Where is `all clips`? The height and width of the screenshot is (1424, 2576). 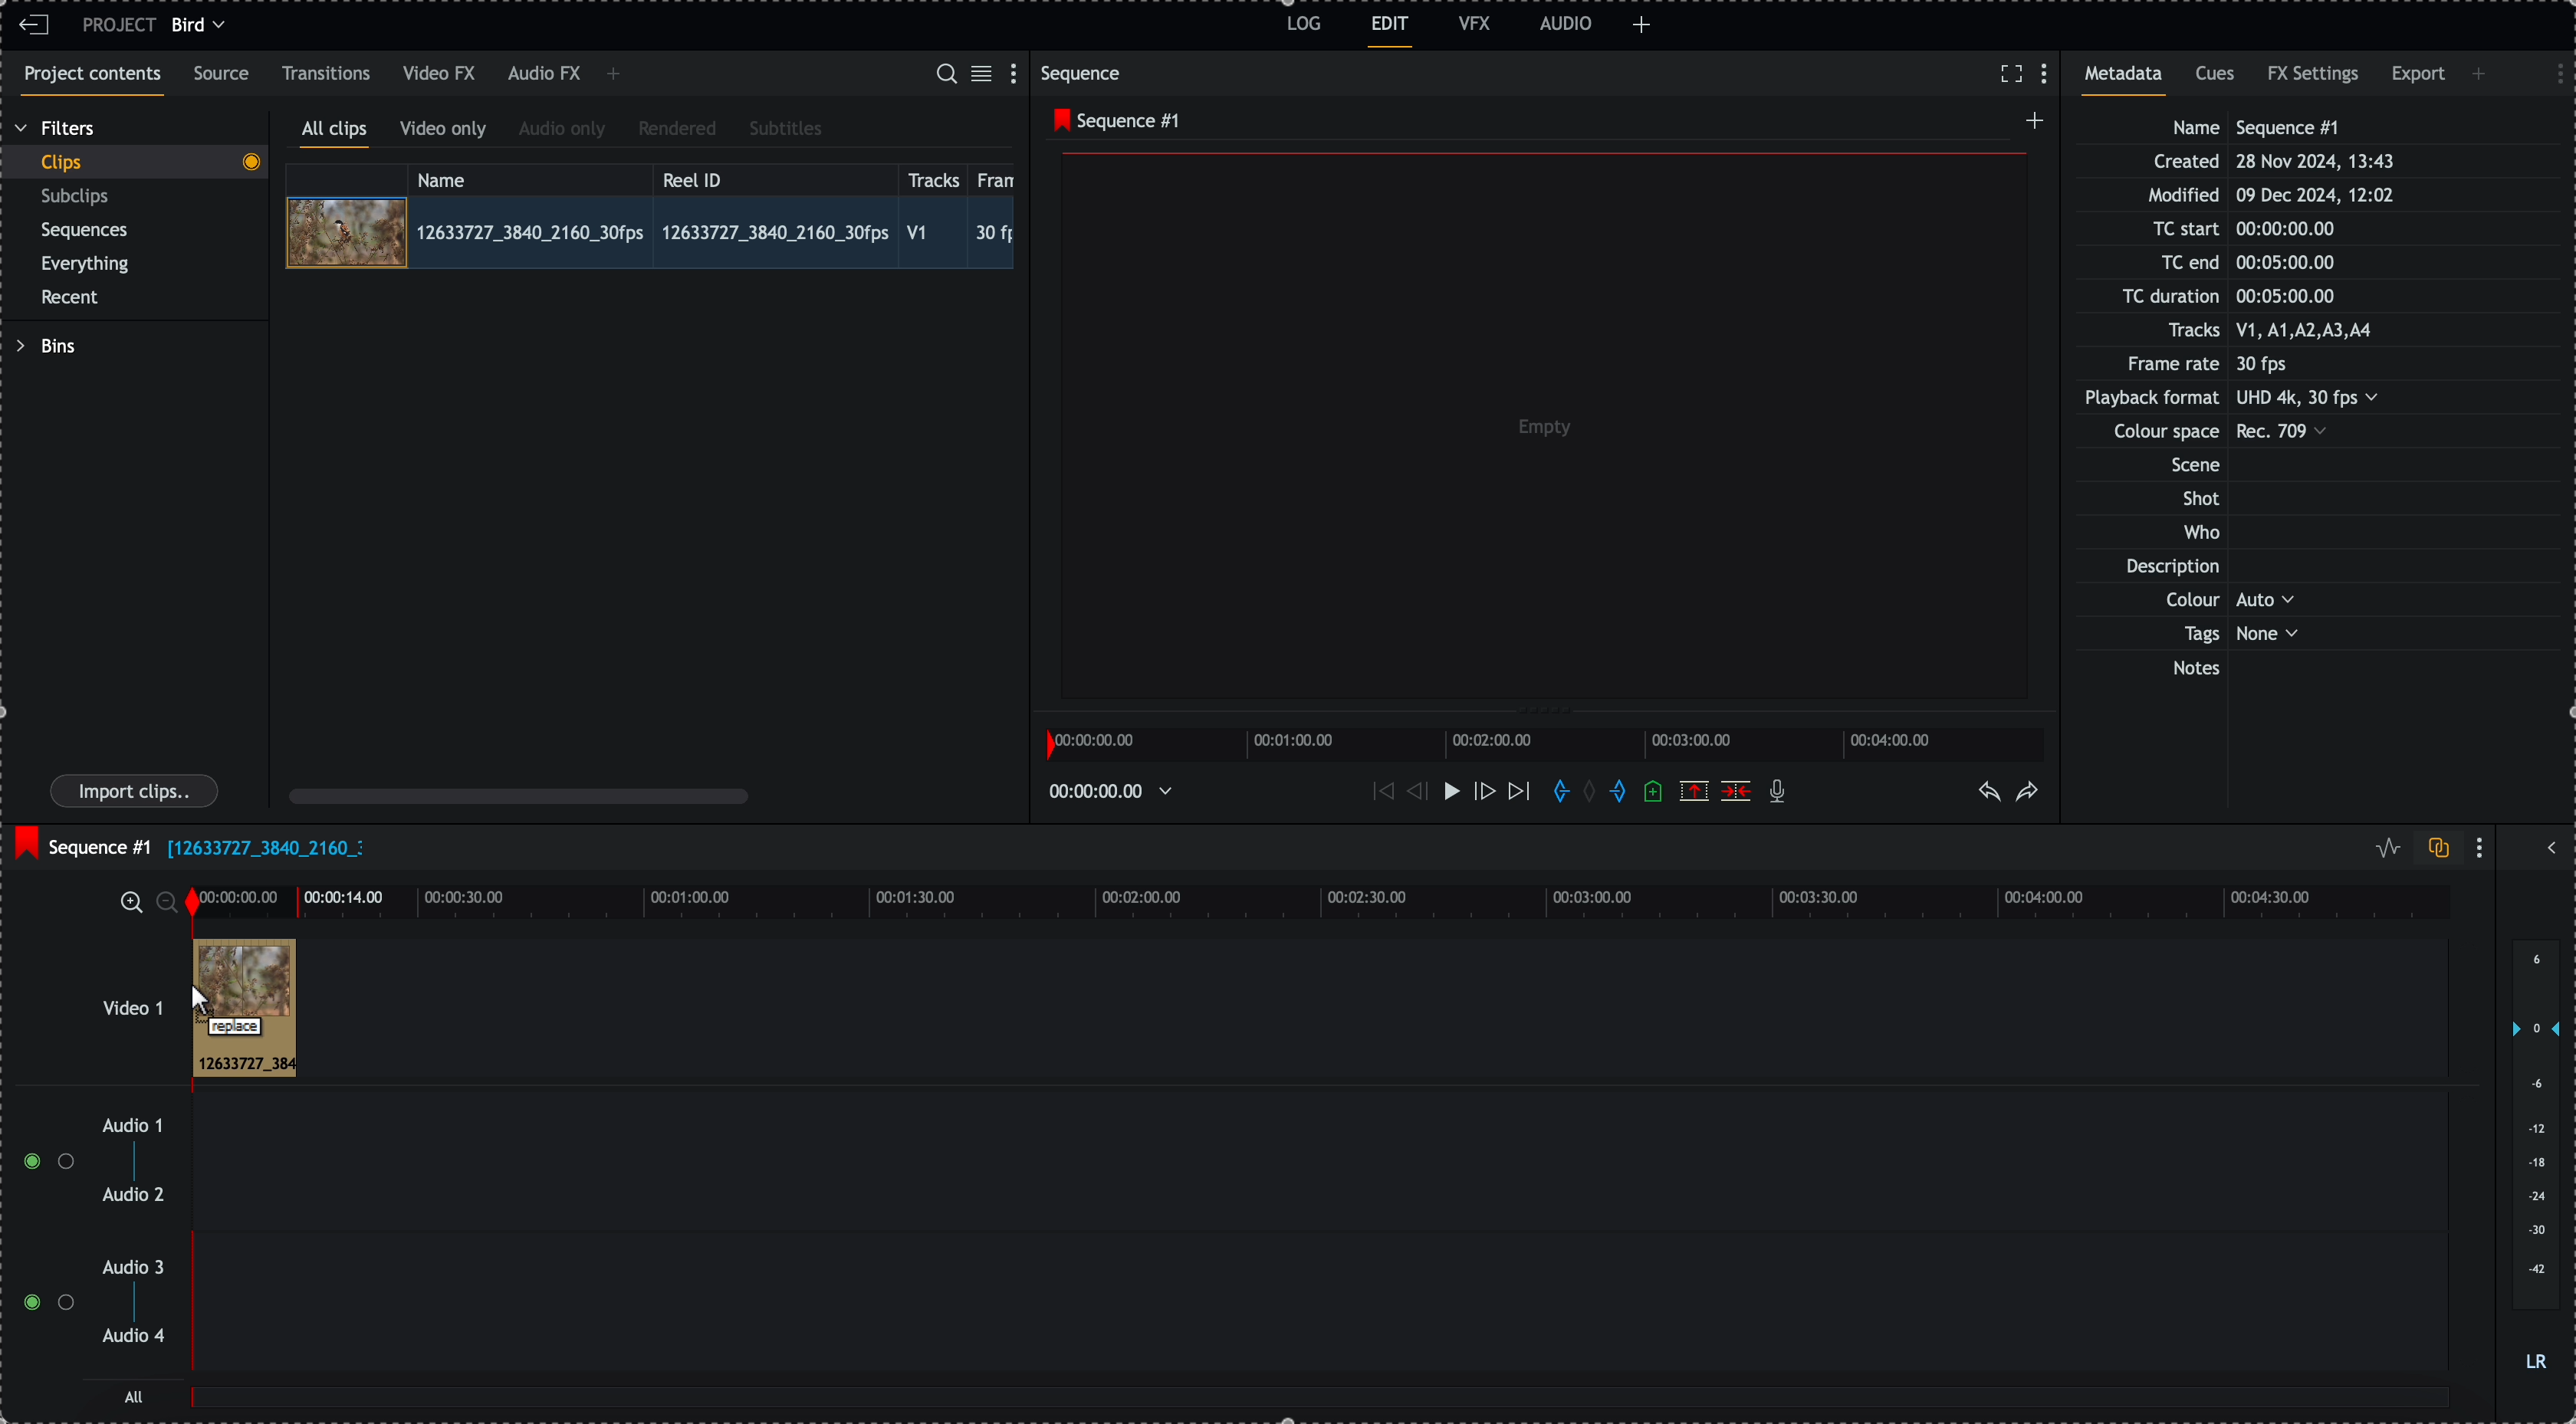 all clips is located at coordinates (335, 133).